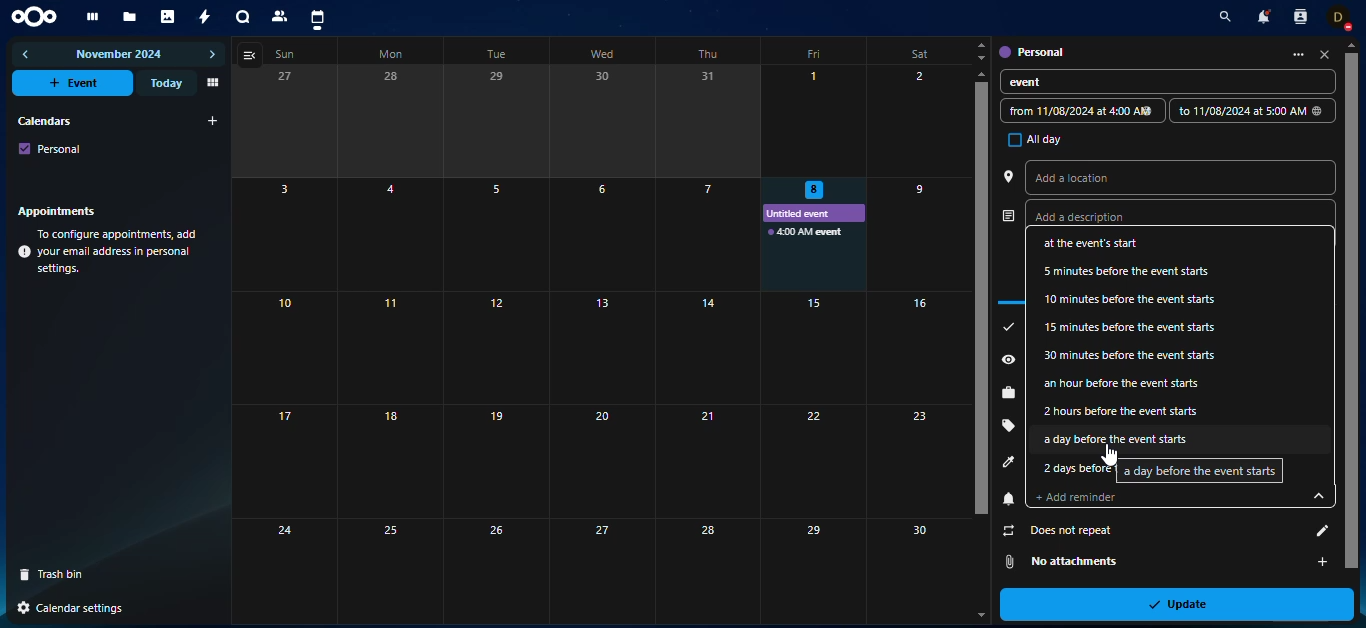  I want to click on dashboard, so click(90, 17).